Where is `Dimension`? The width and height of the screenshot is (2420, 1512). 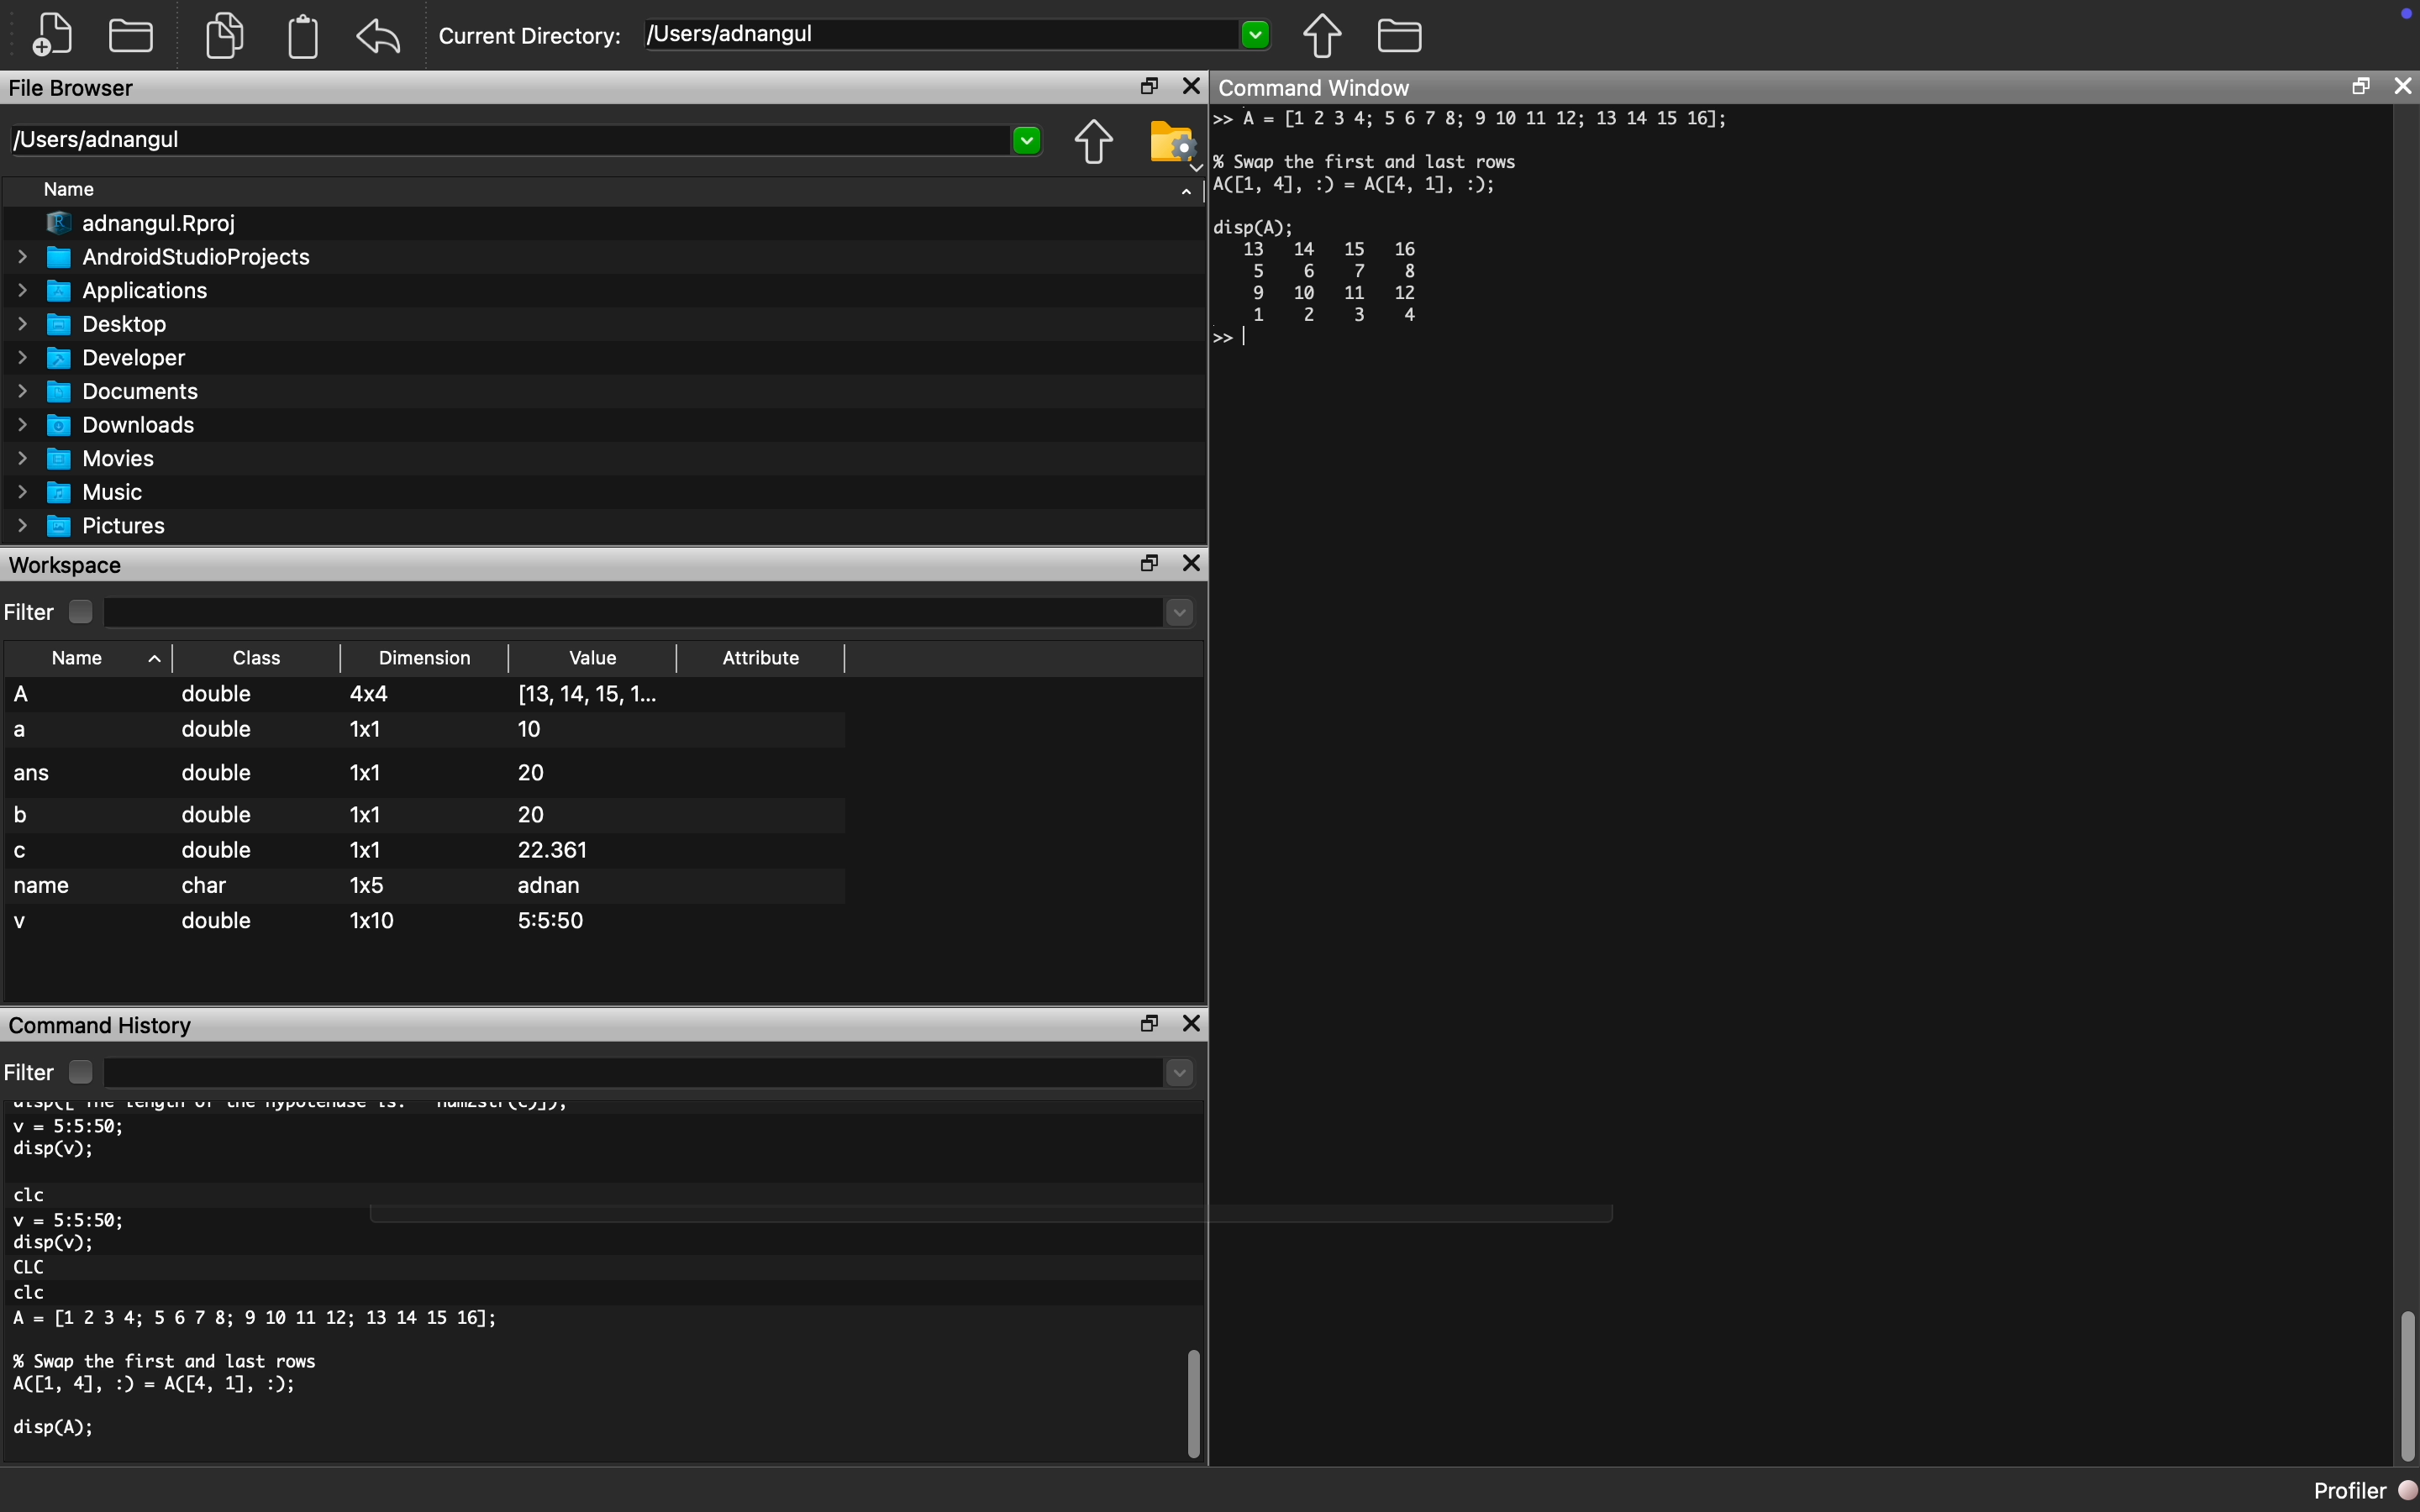 Dimension is located at coordinates (426, 656).